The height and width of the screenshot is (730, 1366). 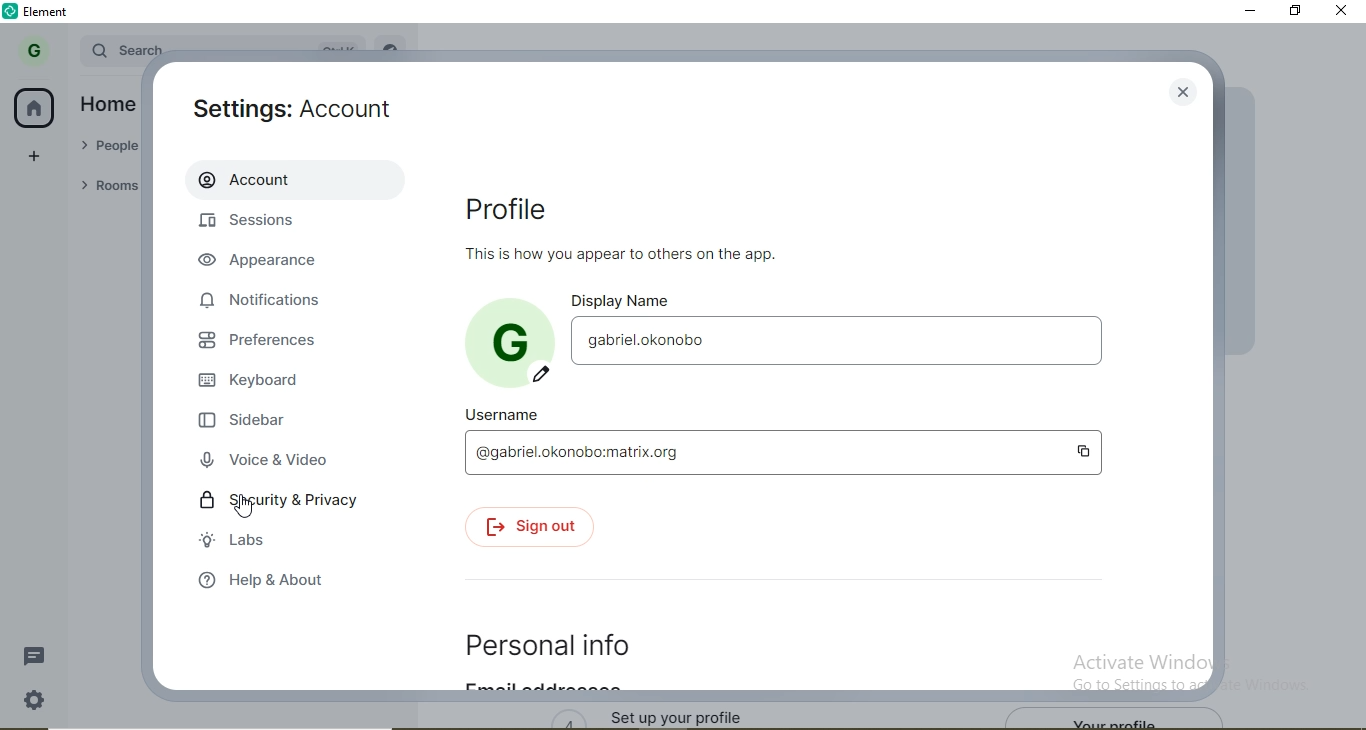 I want to click on Profile, so click(x=510, y=209).